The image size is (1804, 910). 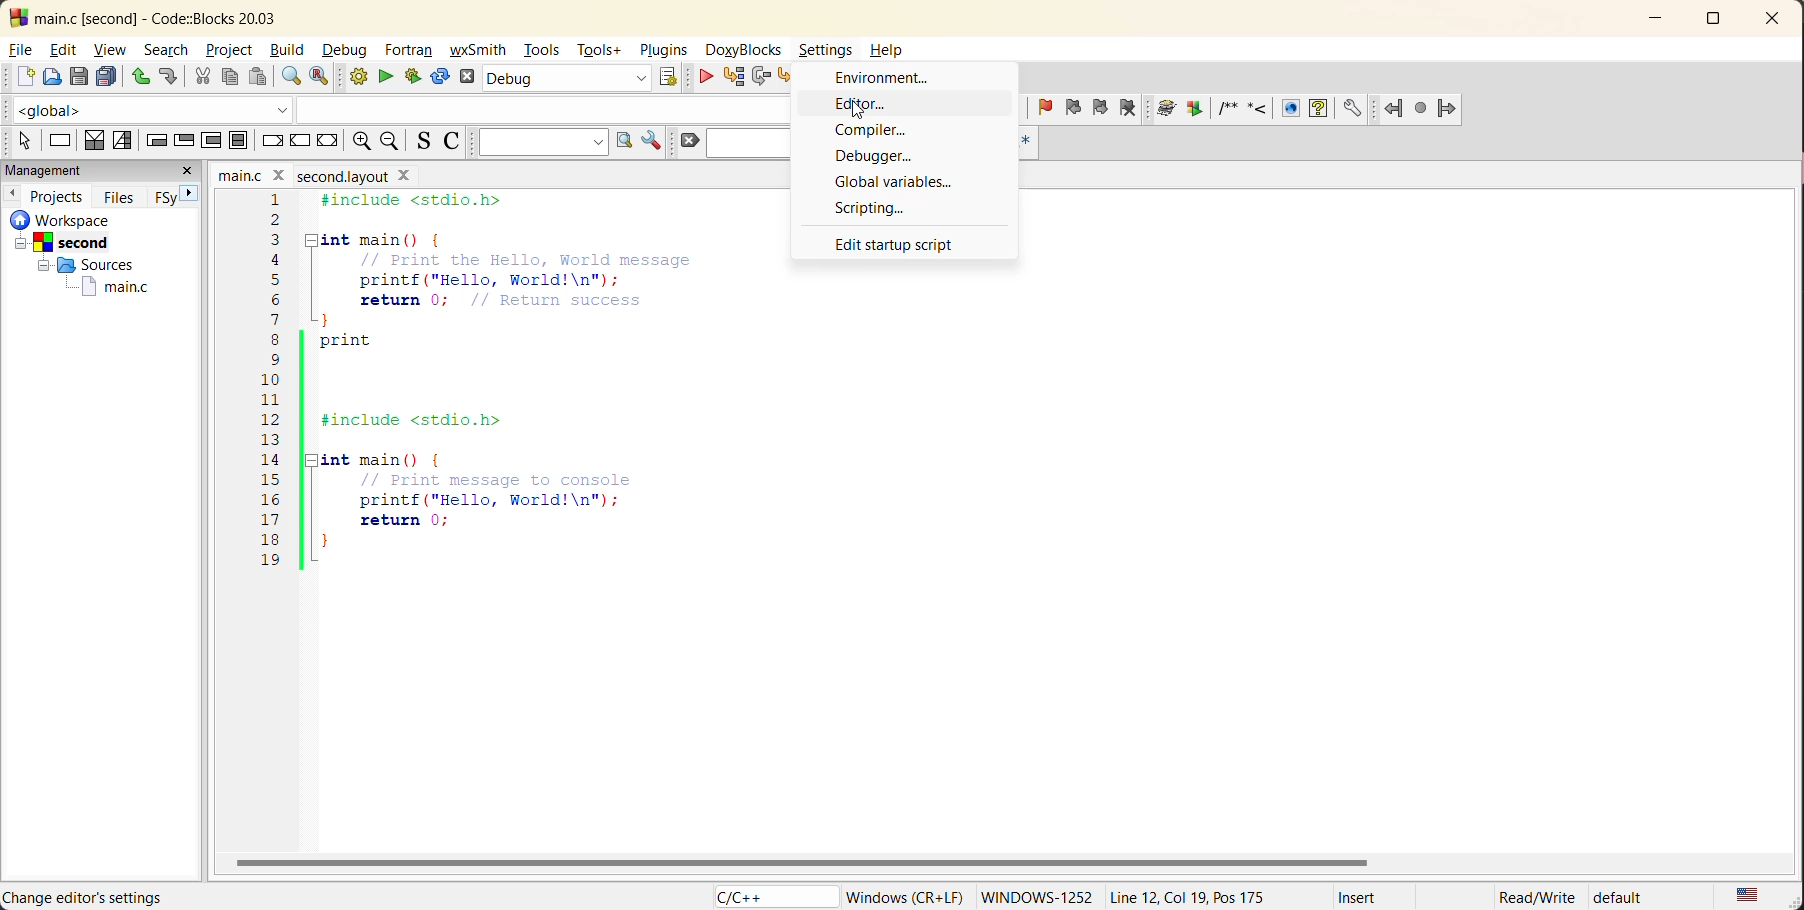 I want to click on zoom in, so click(x=361, y=142).